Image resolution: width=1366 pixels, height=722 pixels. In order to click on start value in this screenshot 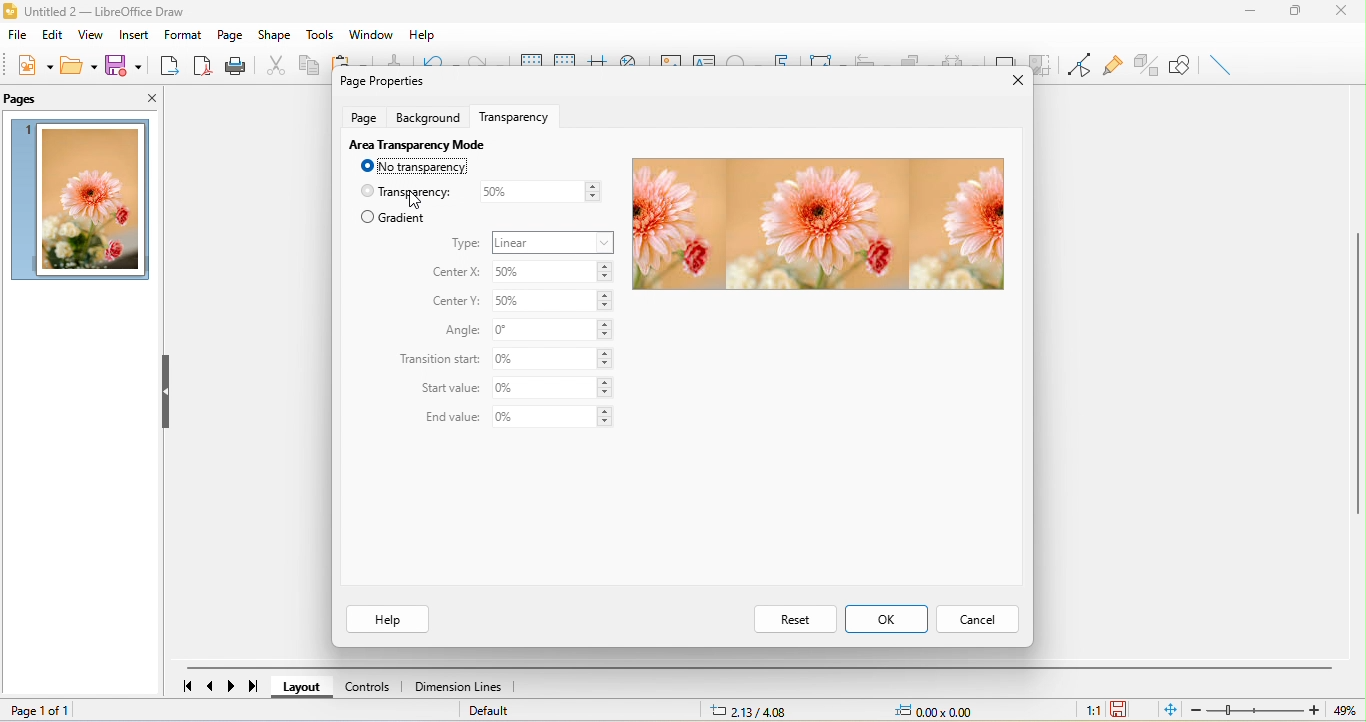, I will do `click(451, 390)`.